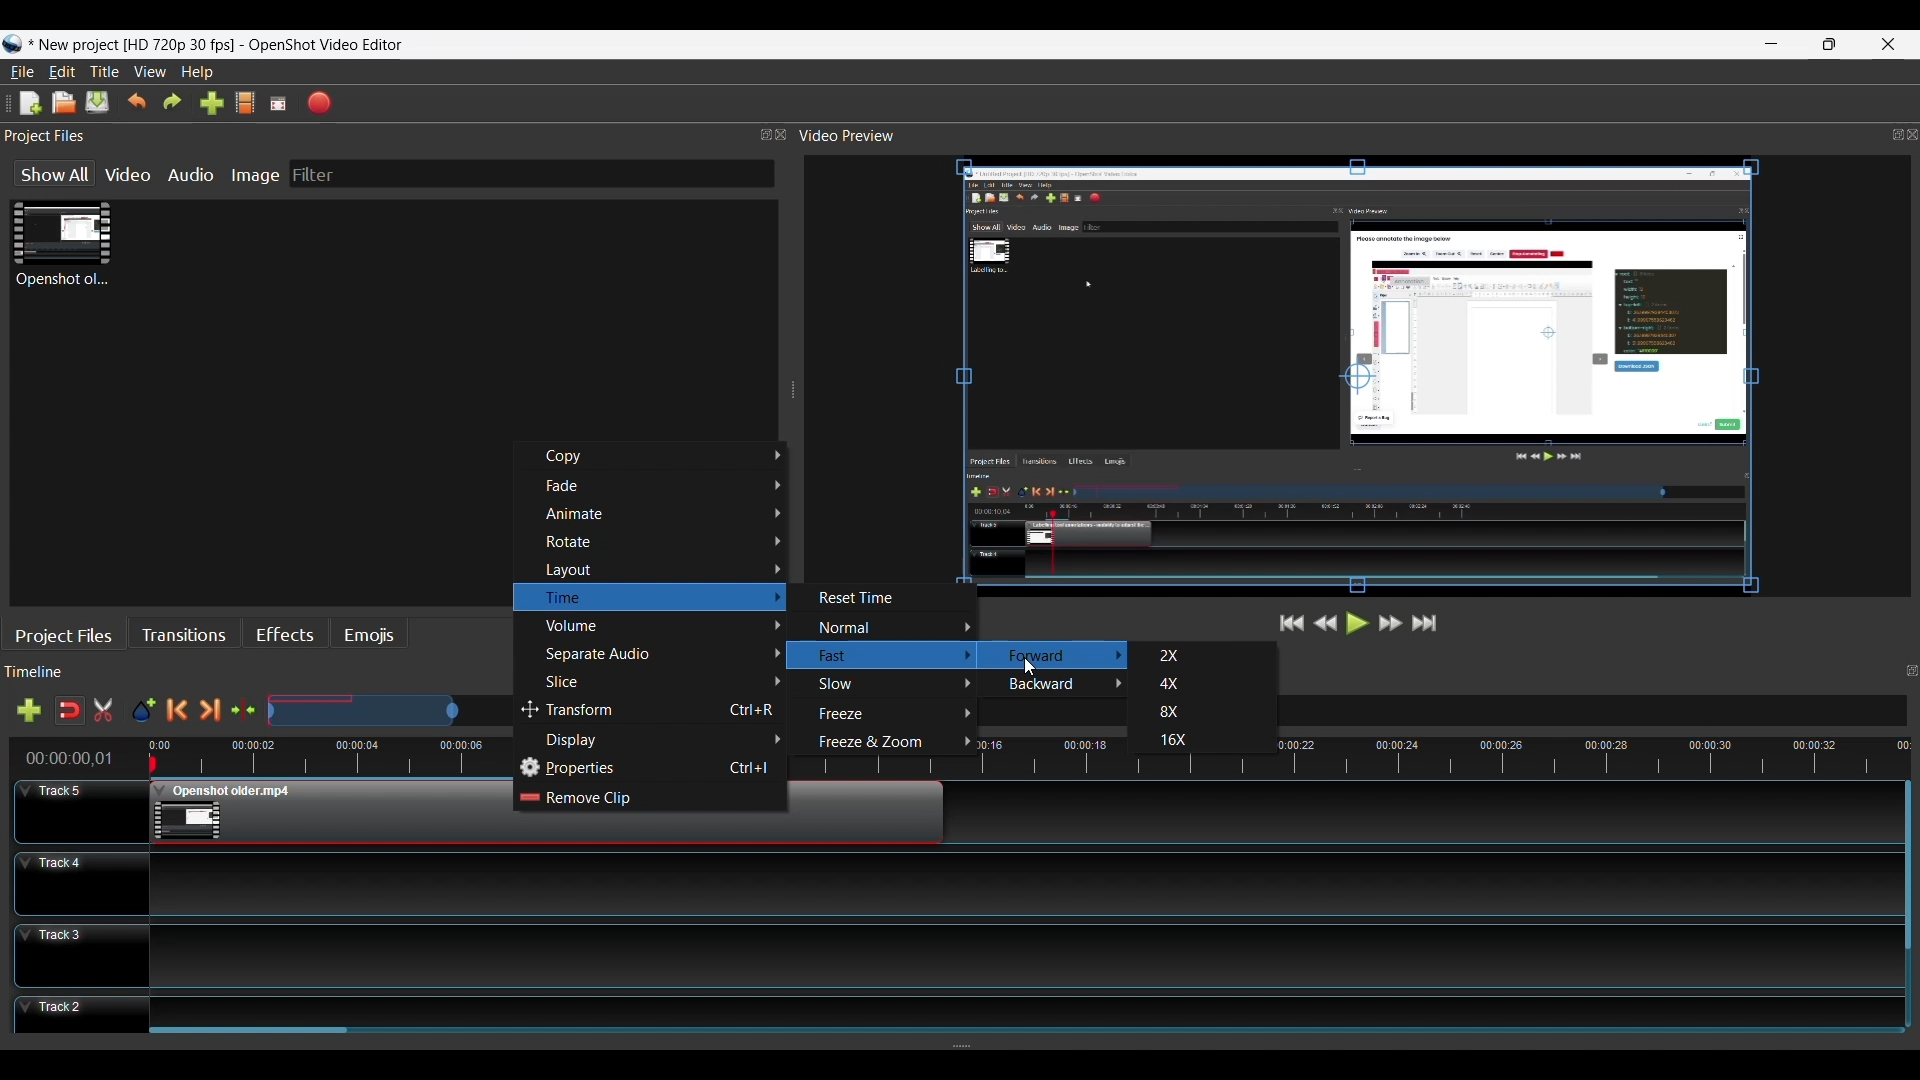 This screenshot has height=1080, width=1920. What do you see at coordinates (1831, 44) in the screenshot?
I see `Restore` at bounding box center [1831, 44].